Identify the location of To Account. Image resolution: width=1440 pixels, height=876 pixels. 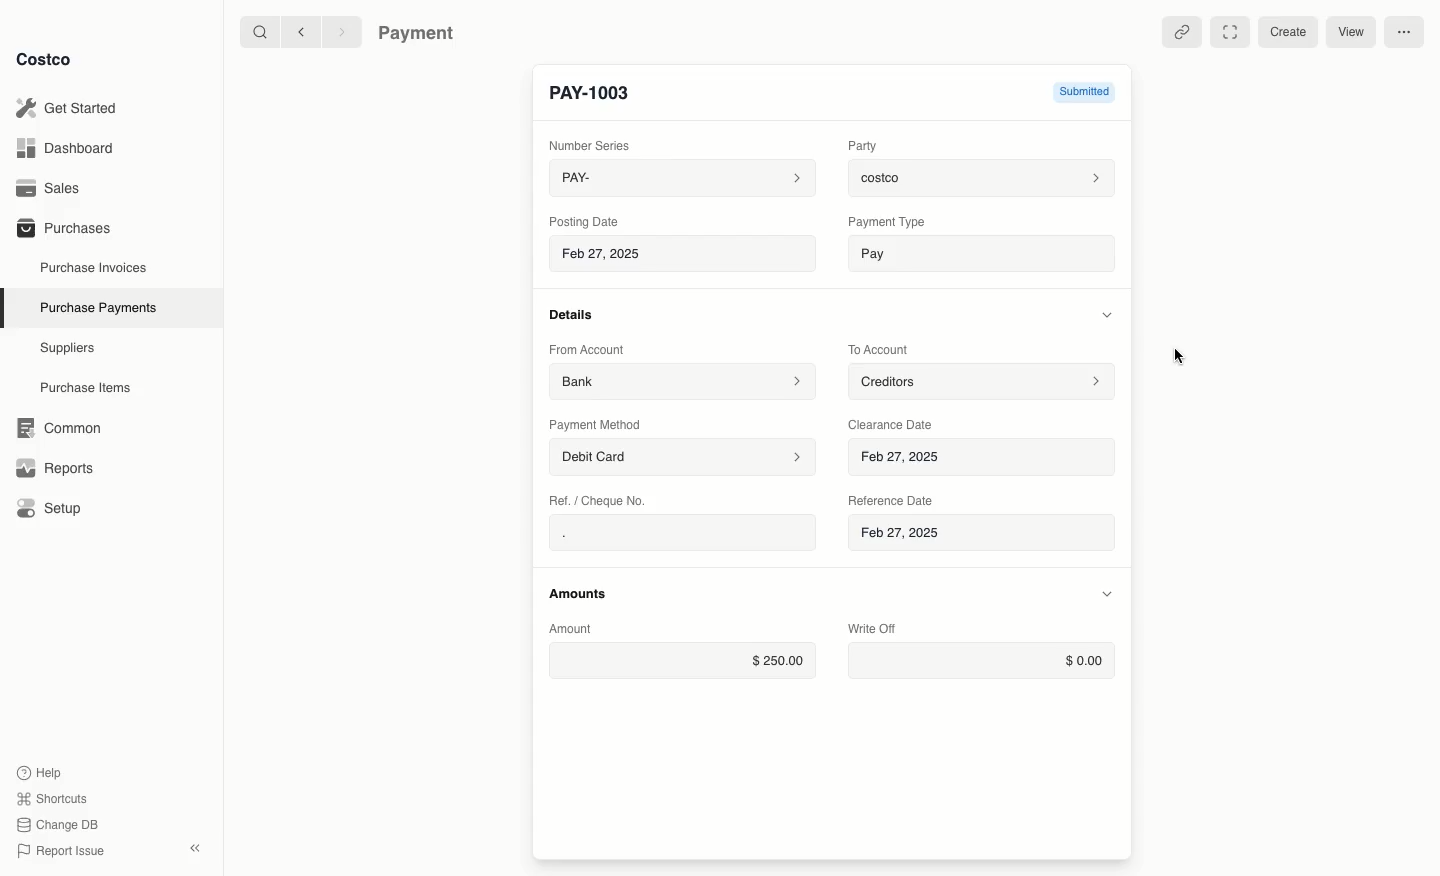
(876, 349).